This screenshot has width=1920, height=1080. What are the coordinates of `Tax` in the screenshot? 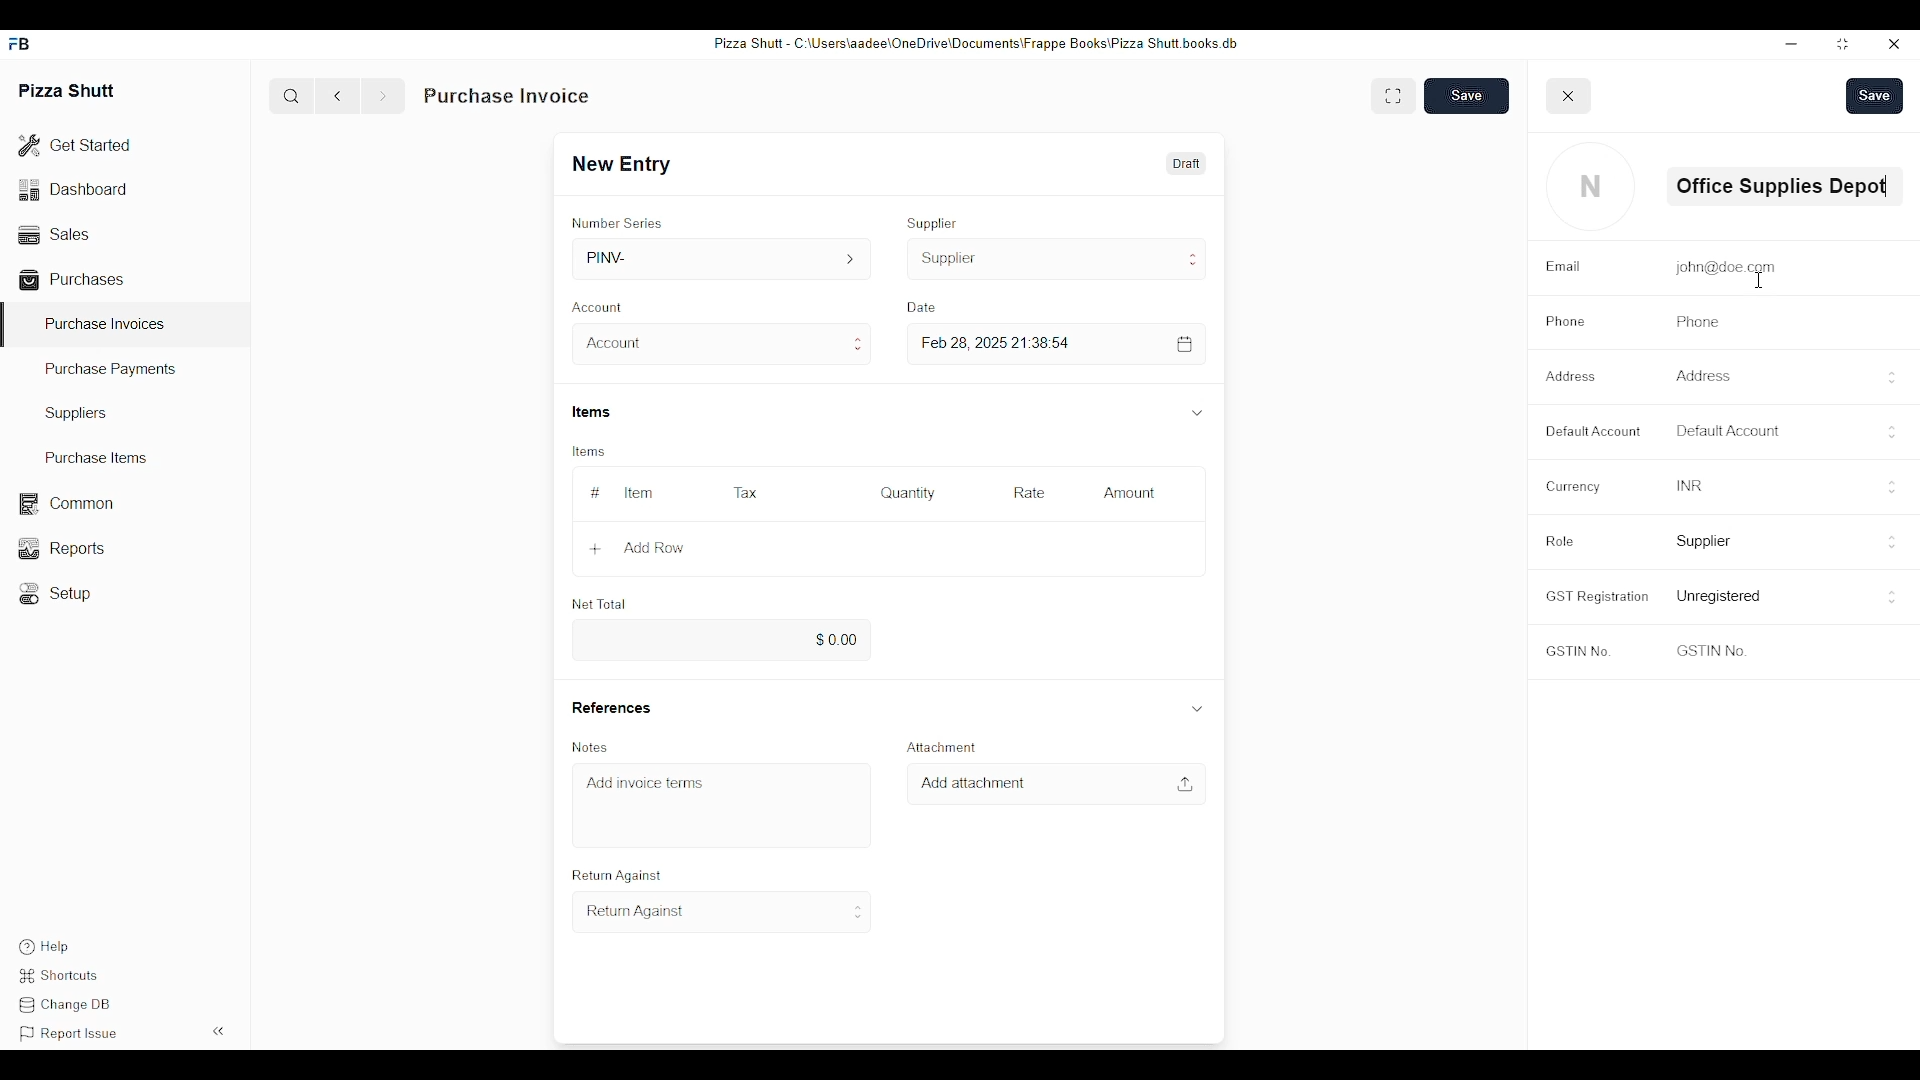 It's located at (744, 492).